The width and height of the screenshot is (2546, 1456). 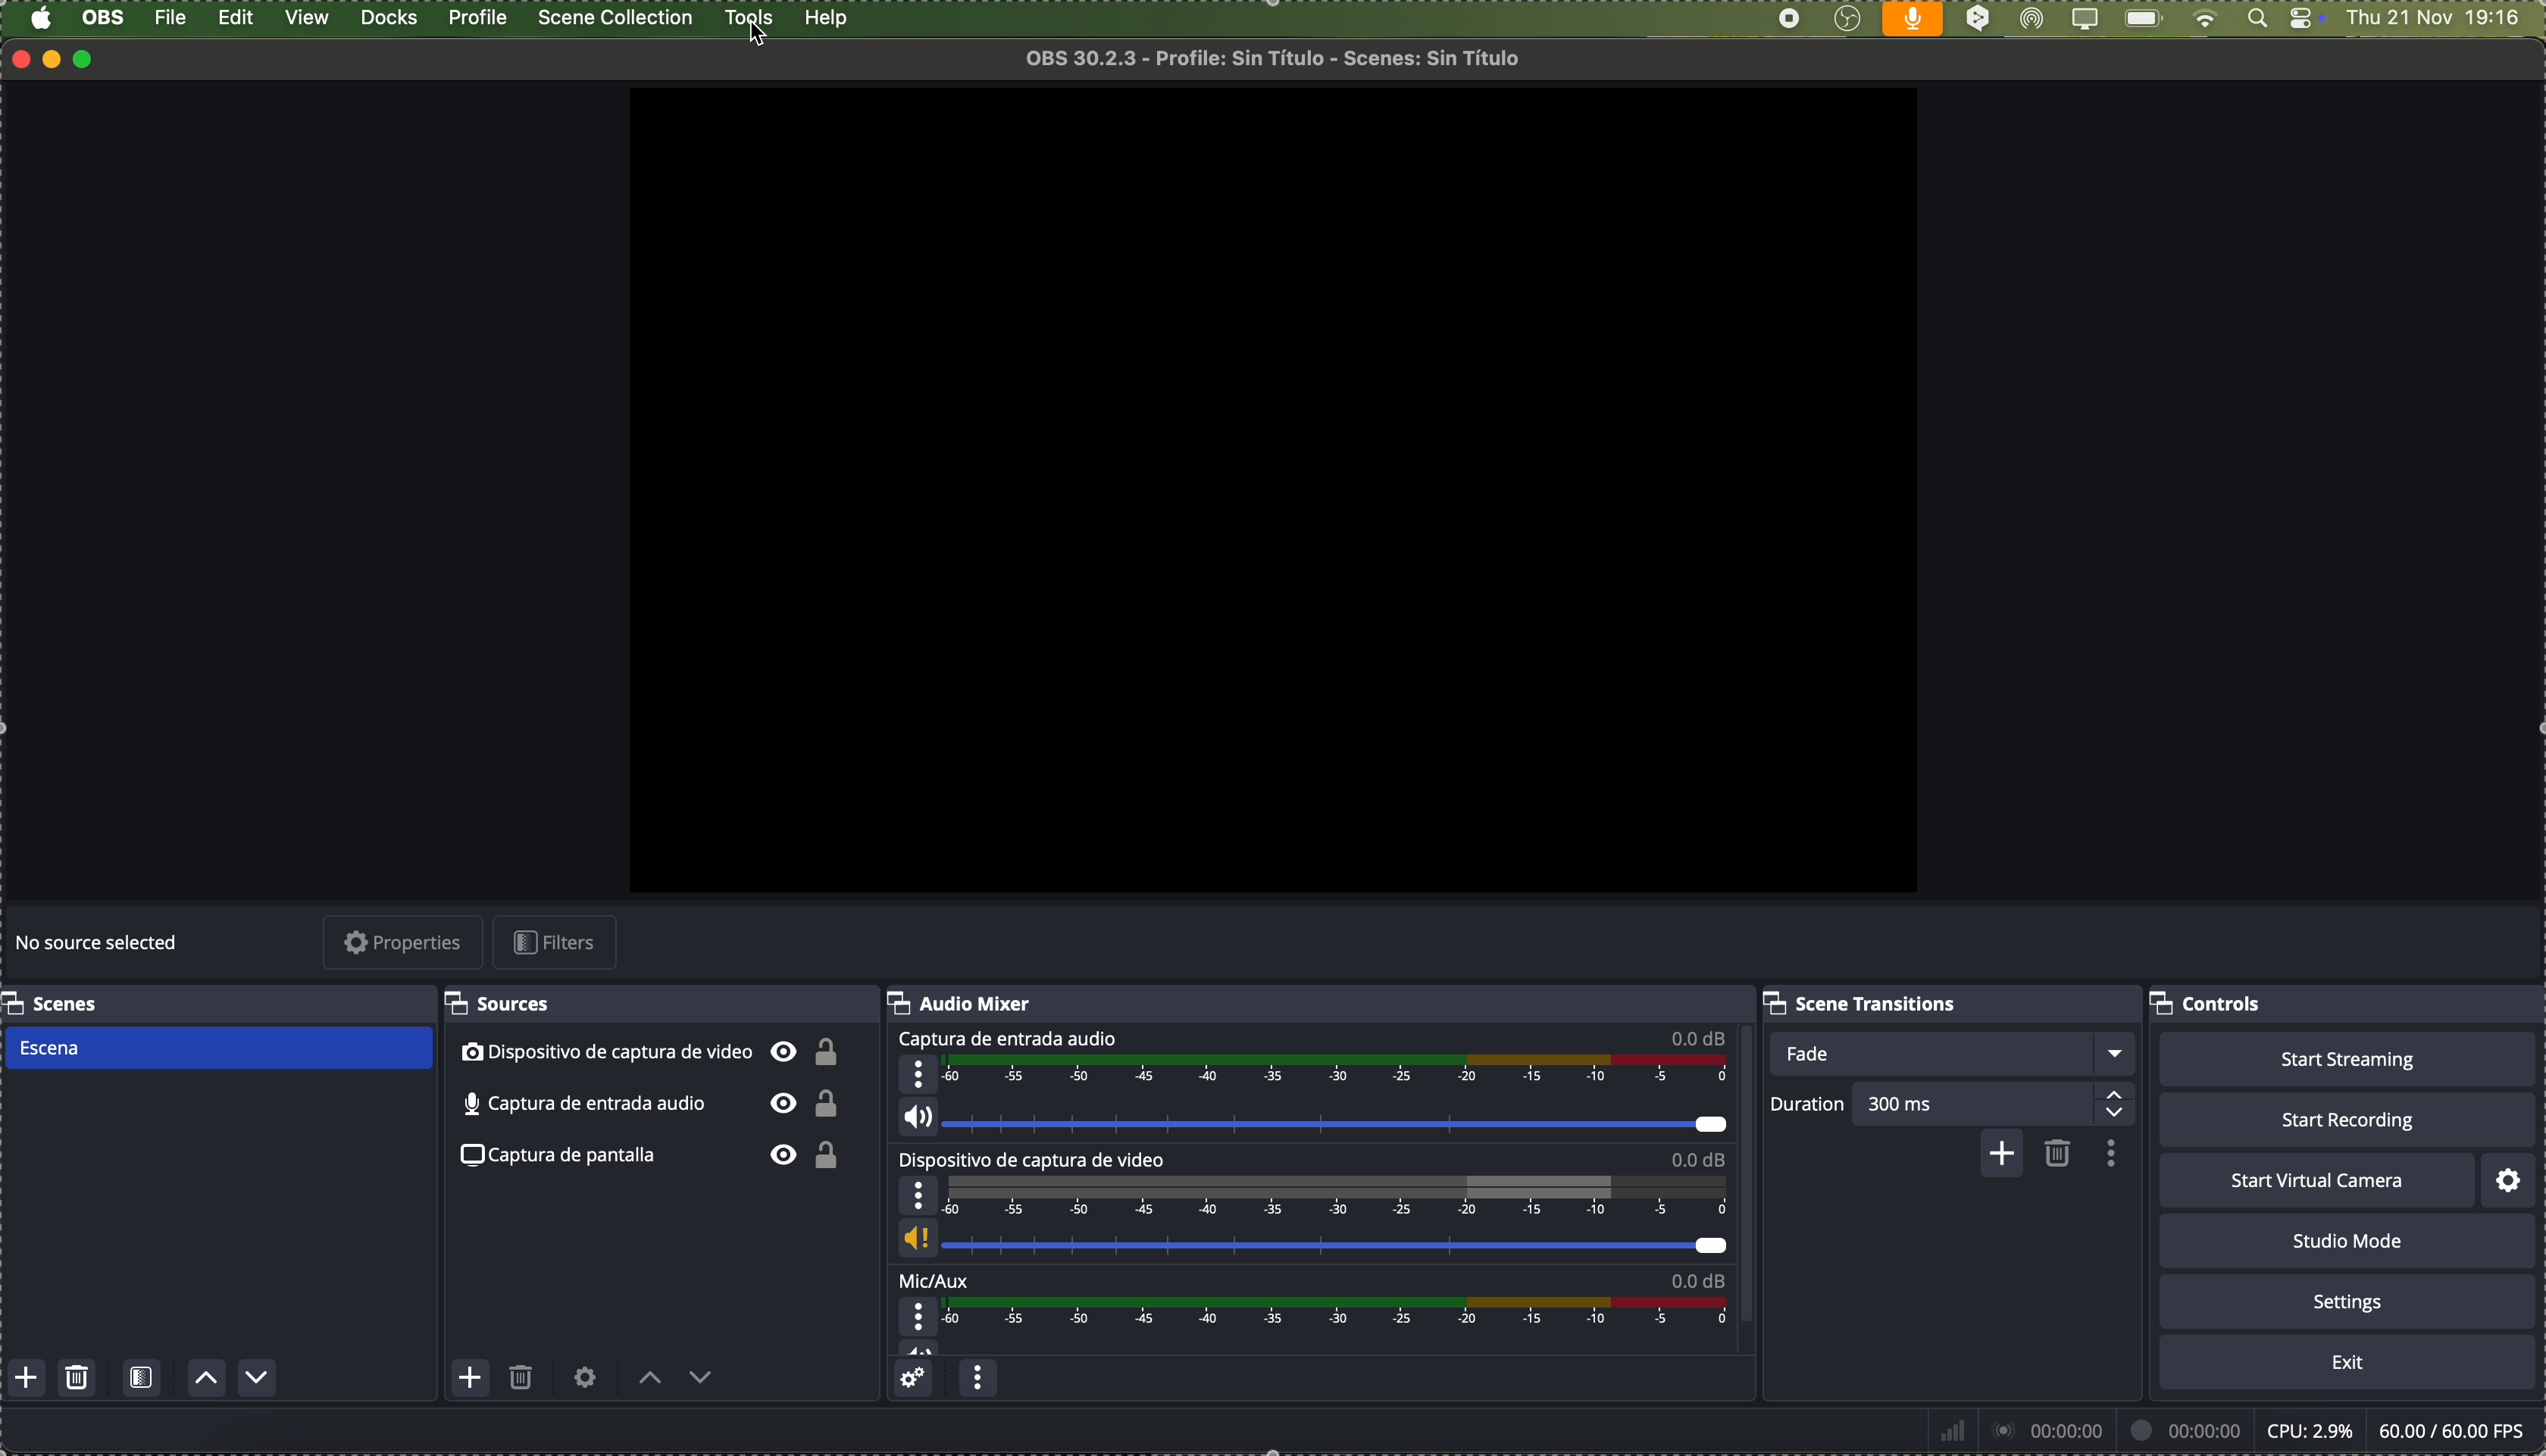 What do you see at coordinates (2346, 1119) in the screenshot?
I see `start recording` at bounding box center [2346, 1119].